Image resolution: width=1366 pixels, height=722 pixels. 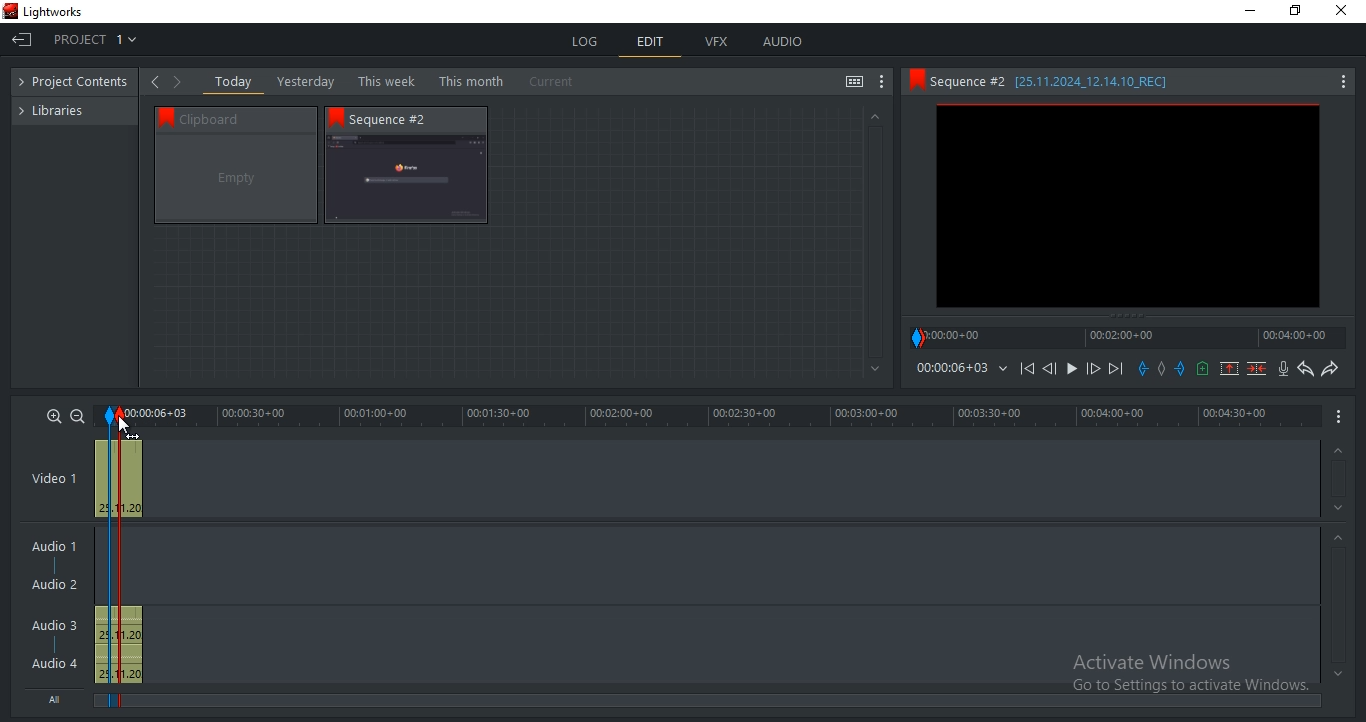 What do you see at coordinates (1258, 368) in the screenshot?
I see `delete marked section` at bounding box center [1258, 368].